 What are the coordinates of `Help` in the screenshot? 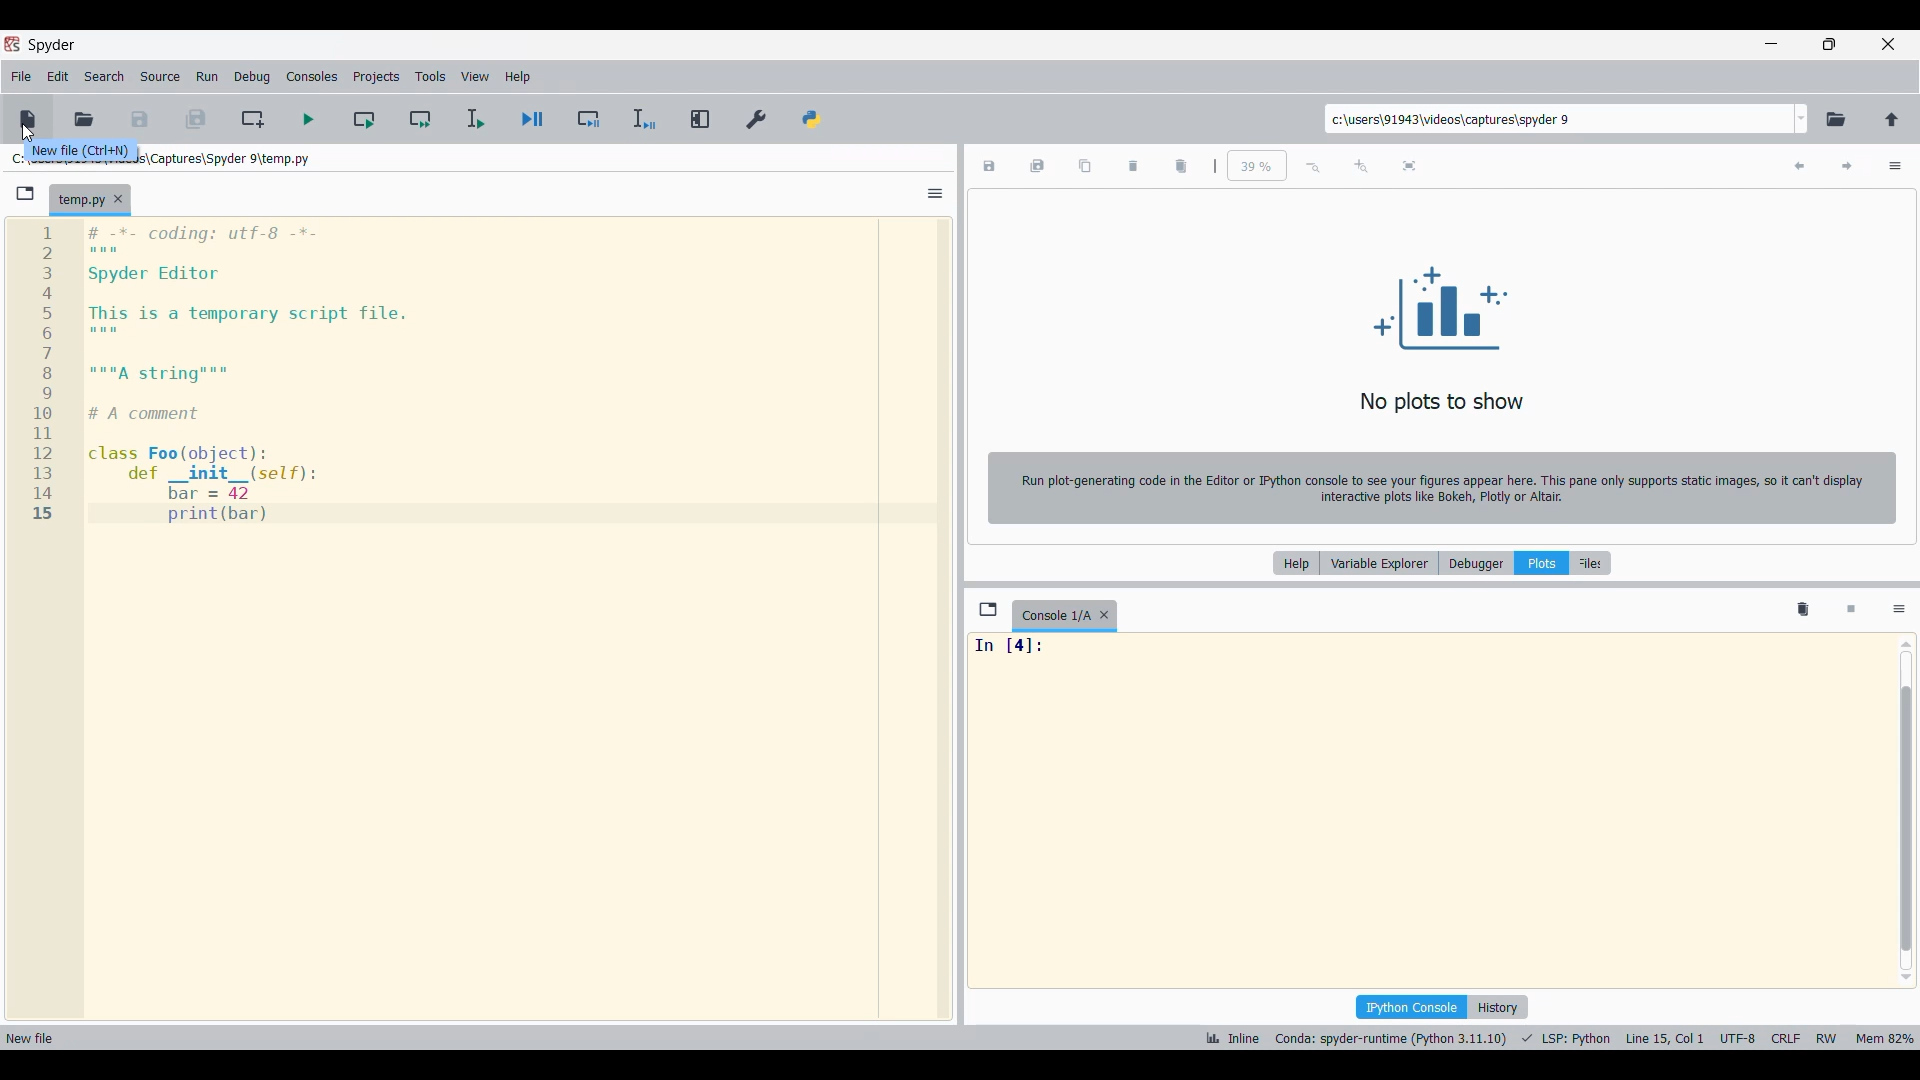 It's located at (1297, 563).